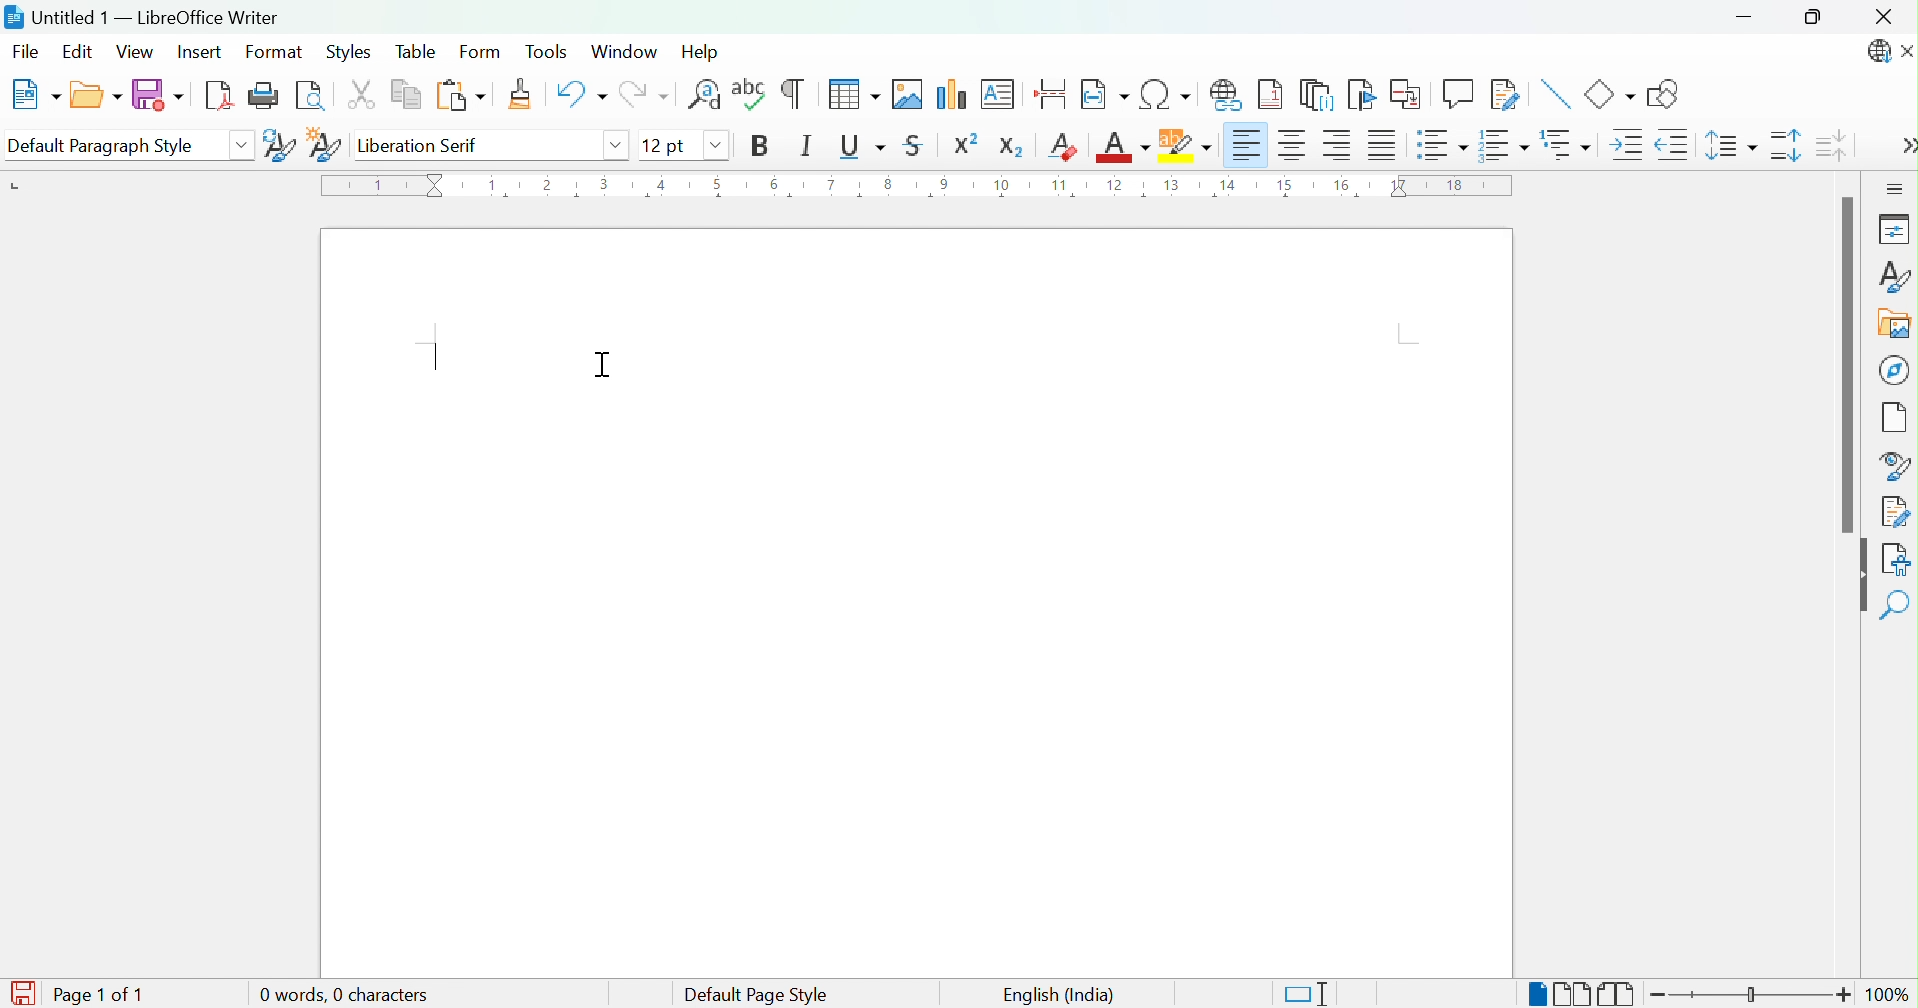 Image resolution: width=1918 pixels, height=1008 pixels. What do you see at coordinates (157, 96) in the screenshot?
I see `Save` at bounding box center [157, 96].